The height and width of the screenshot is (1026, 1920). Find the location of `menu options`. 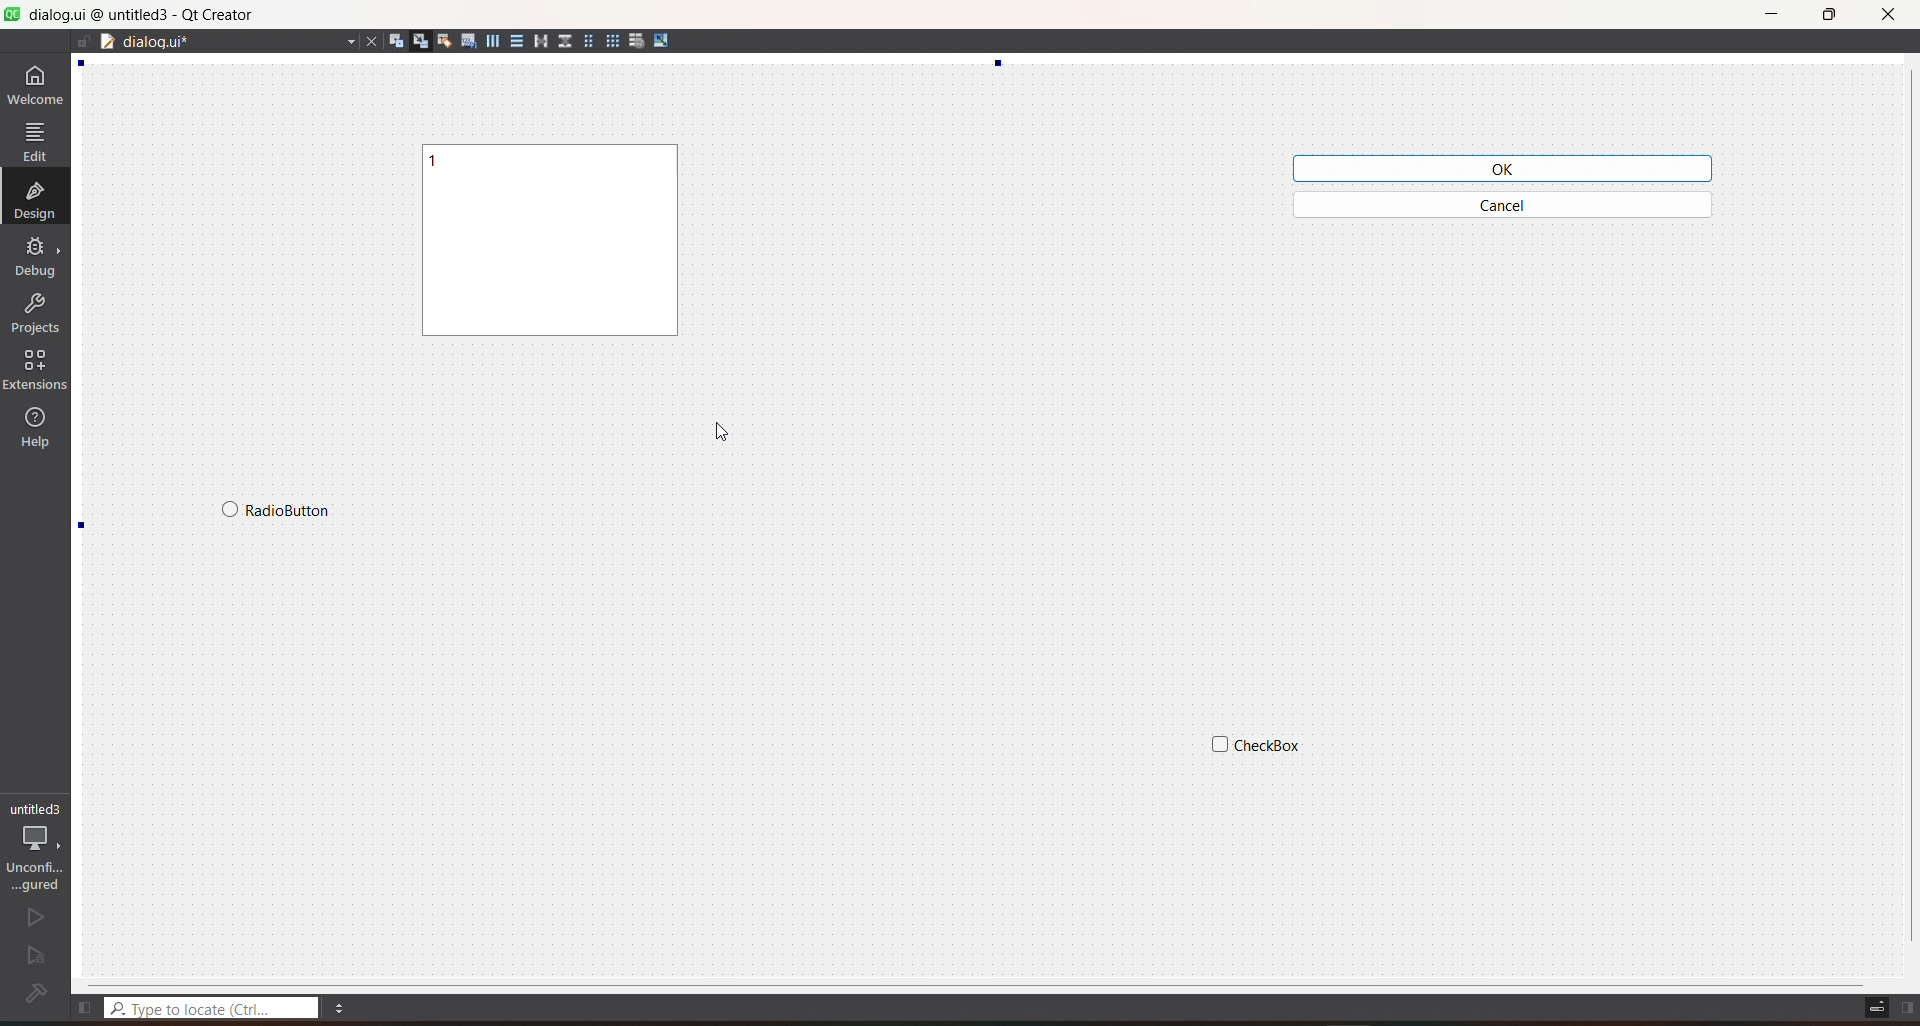

menu options is located at coordinates (345, 1010).